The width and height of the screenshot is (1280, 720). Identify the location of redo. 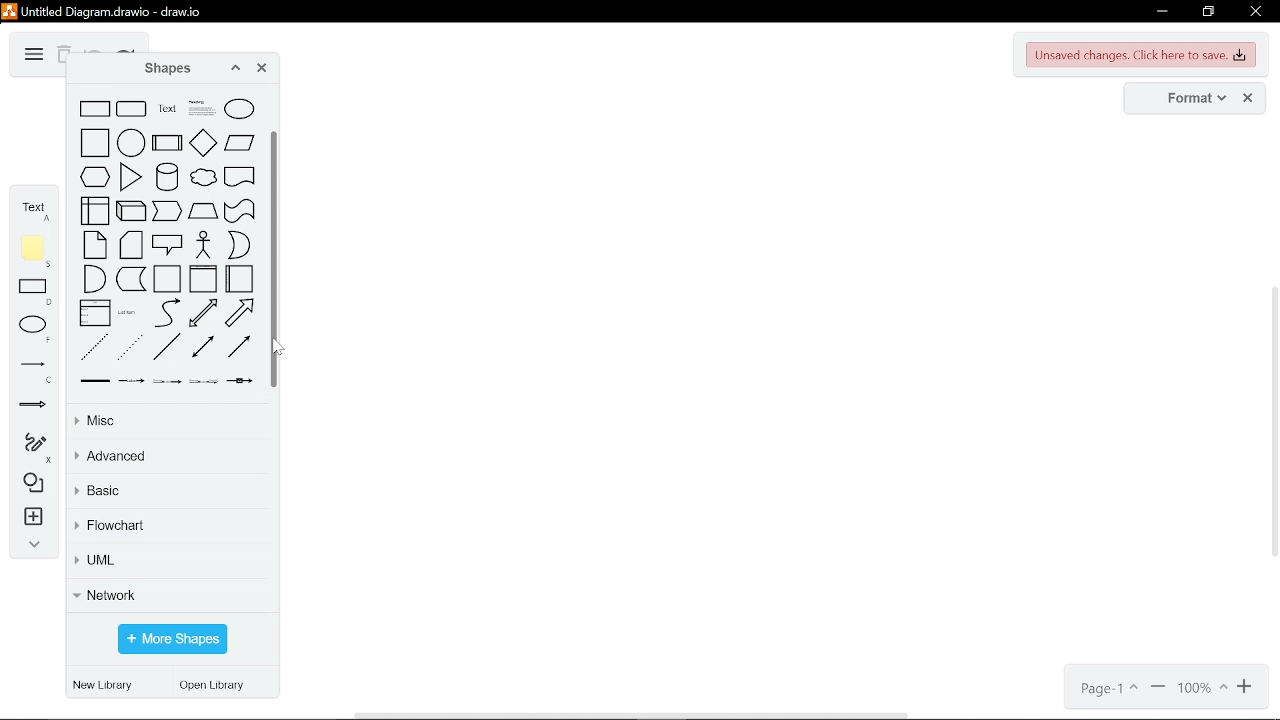
(126, 50).